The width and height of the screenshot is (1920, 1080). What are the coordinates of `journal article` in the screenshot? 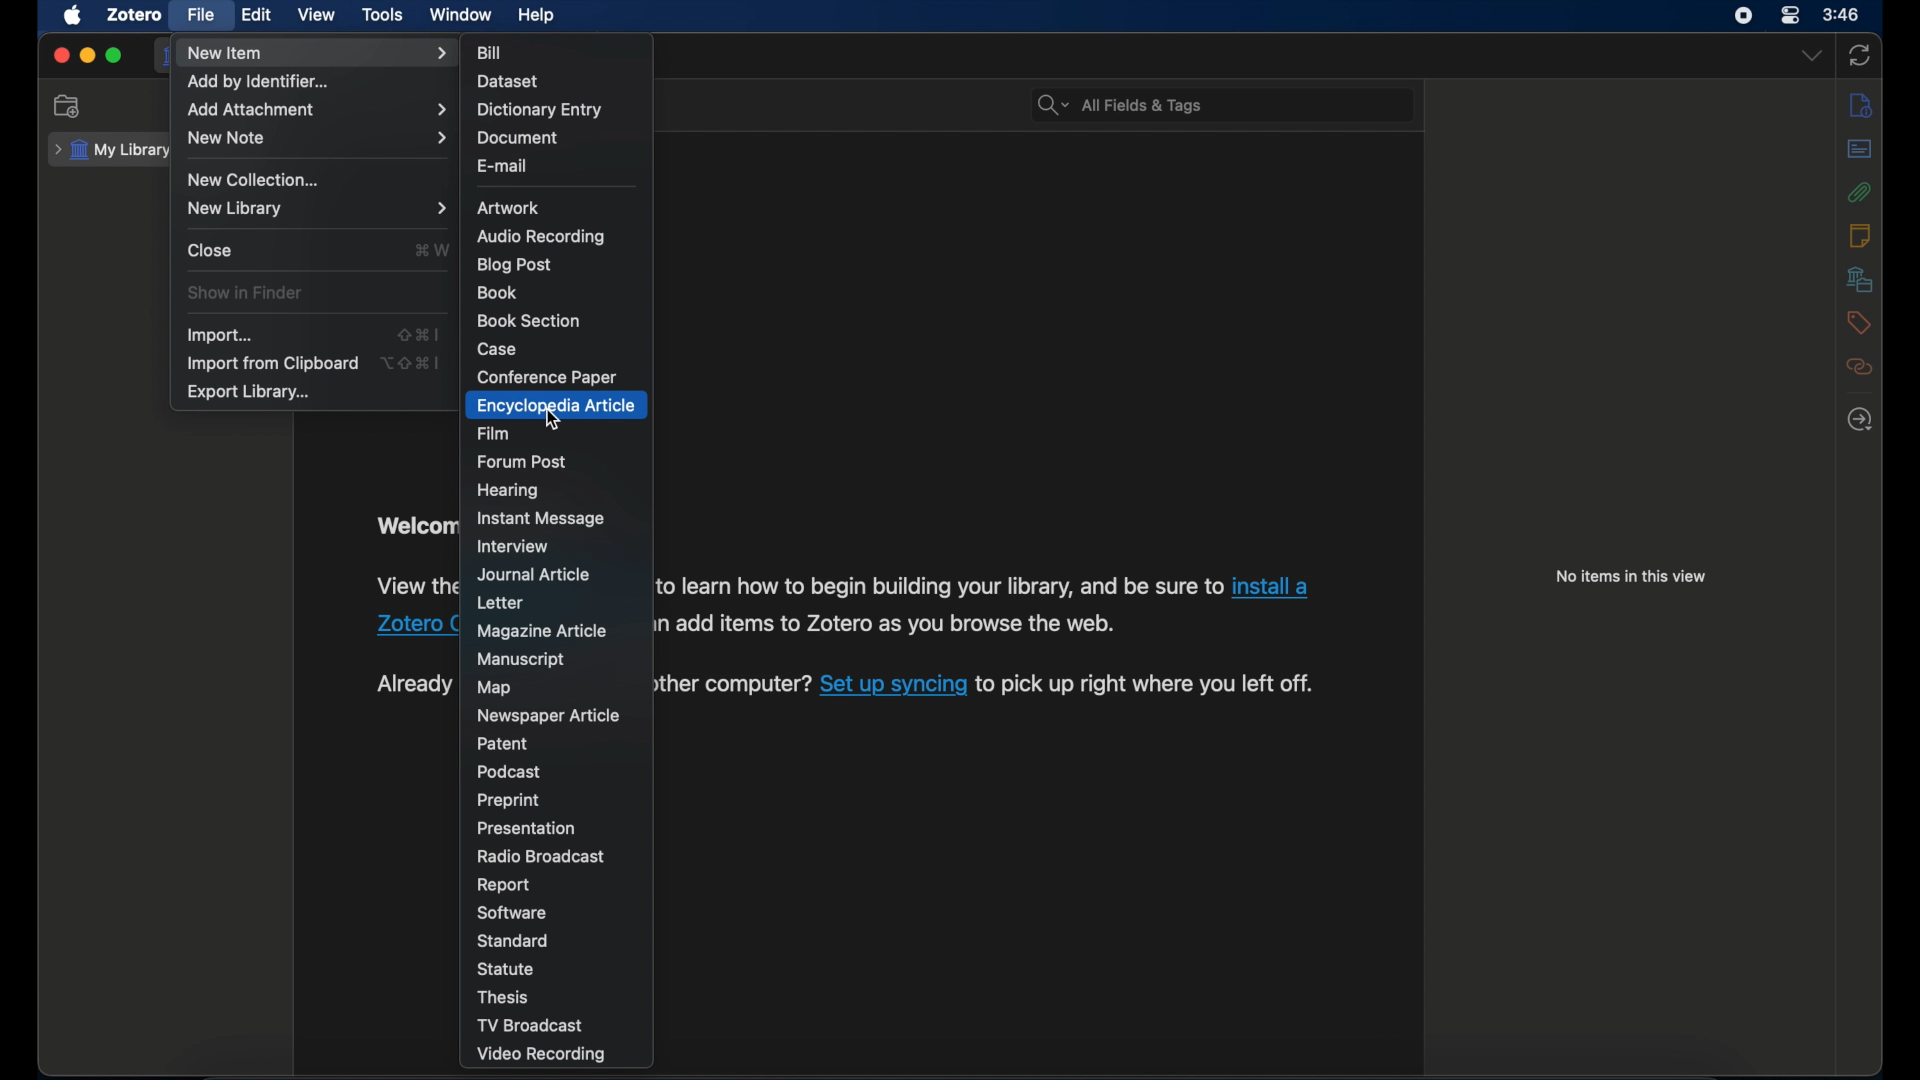 It's located at (535, 574).